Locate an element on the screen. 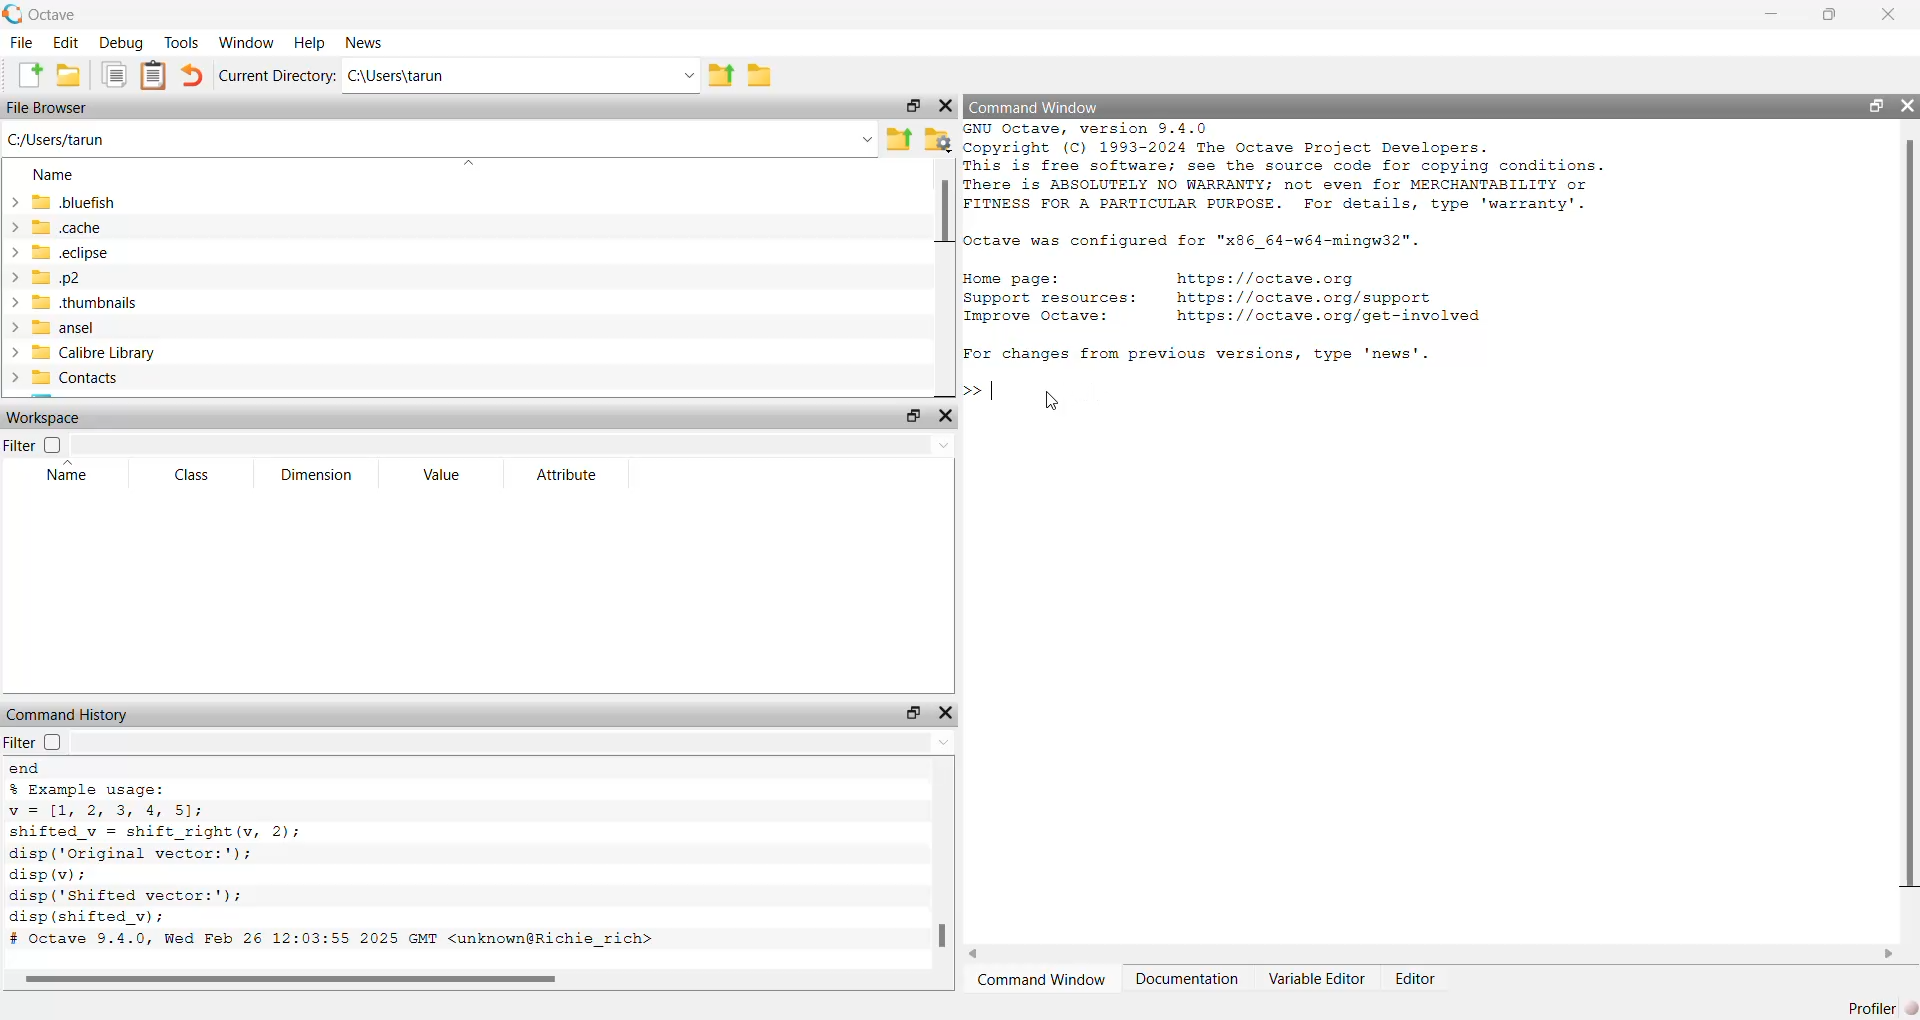 This screenshot has width=1920, height=1020. .thumbnails is located at coordinates (150, 303).